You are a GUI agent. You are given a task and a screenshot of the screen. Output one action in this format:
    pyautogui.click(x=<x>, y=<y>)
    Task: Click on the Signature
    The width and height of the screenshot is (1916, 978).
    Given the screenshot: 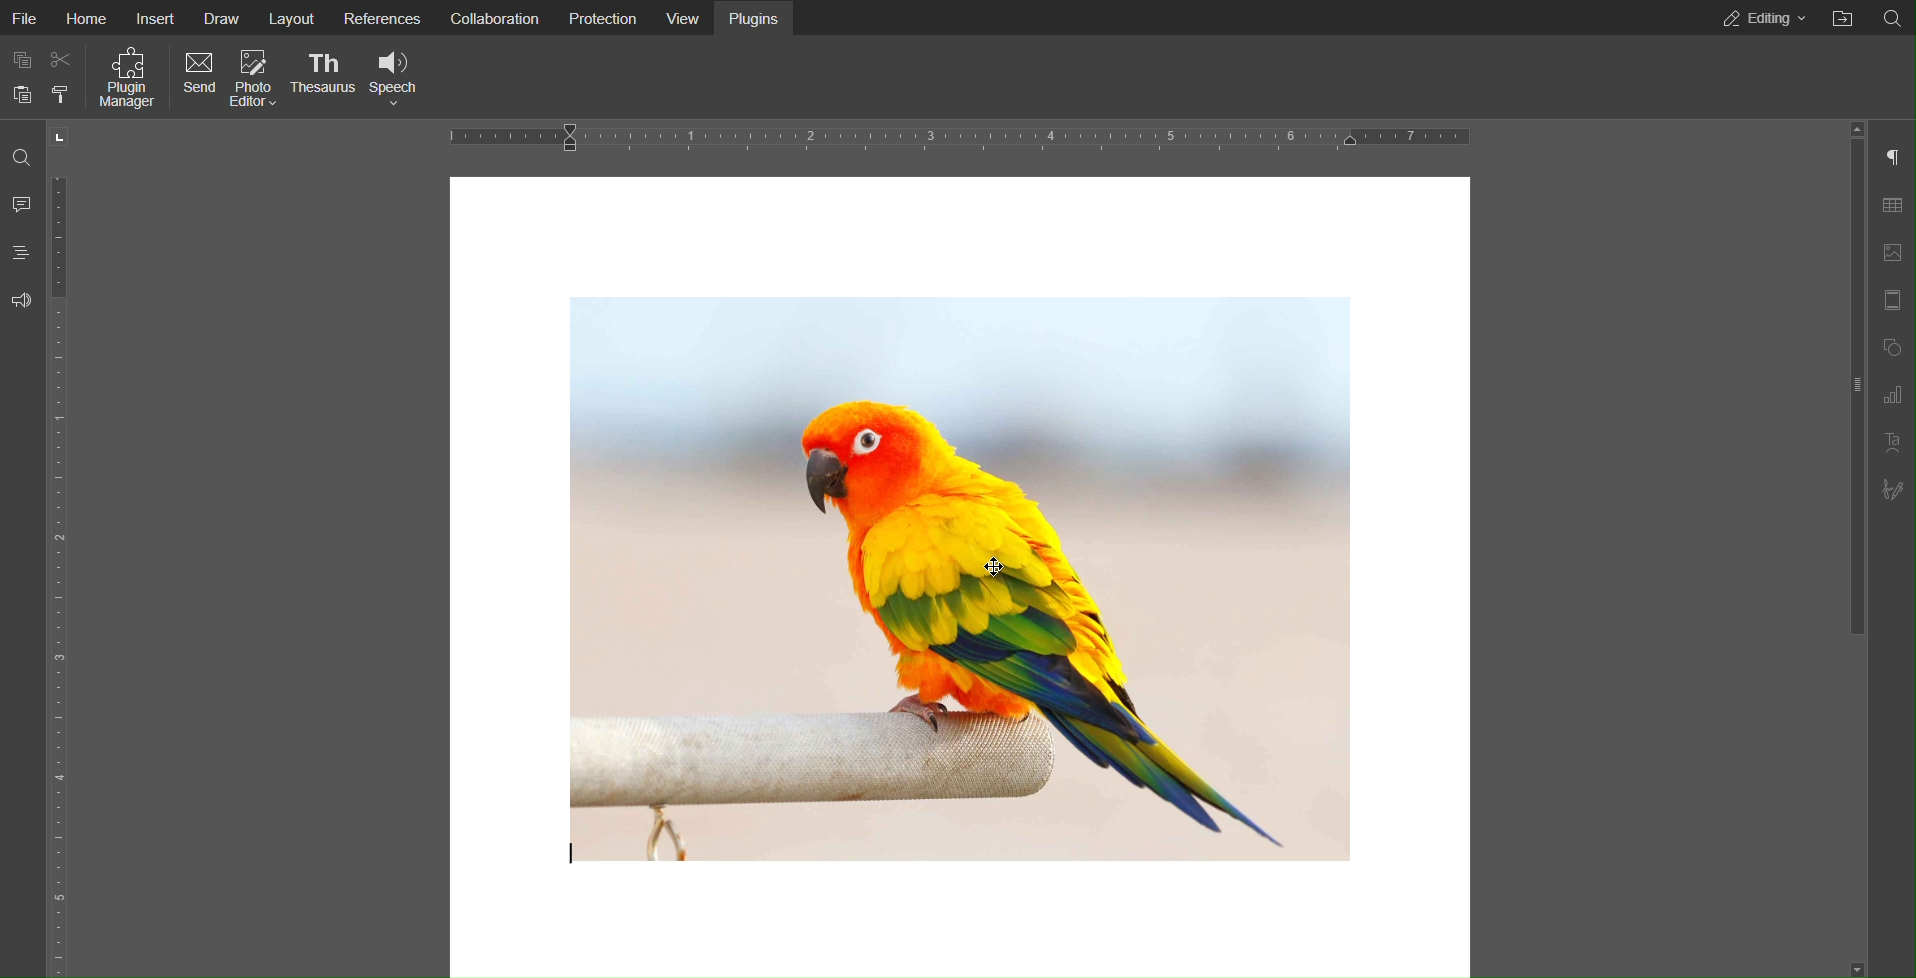 What is the action you would take?
    pyautogui.click(x=1891, y=491)
    